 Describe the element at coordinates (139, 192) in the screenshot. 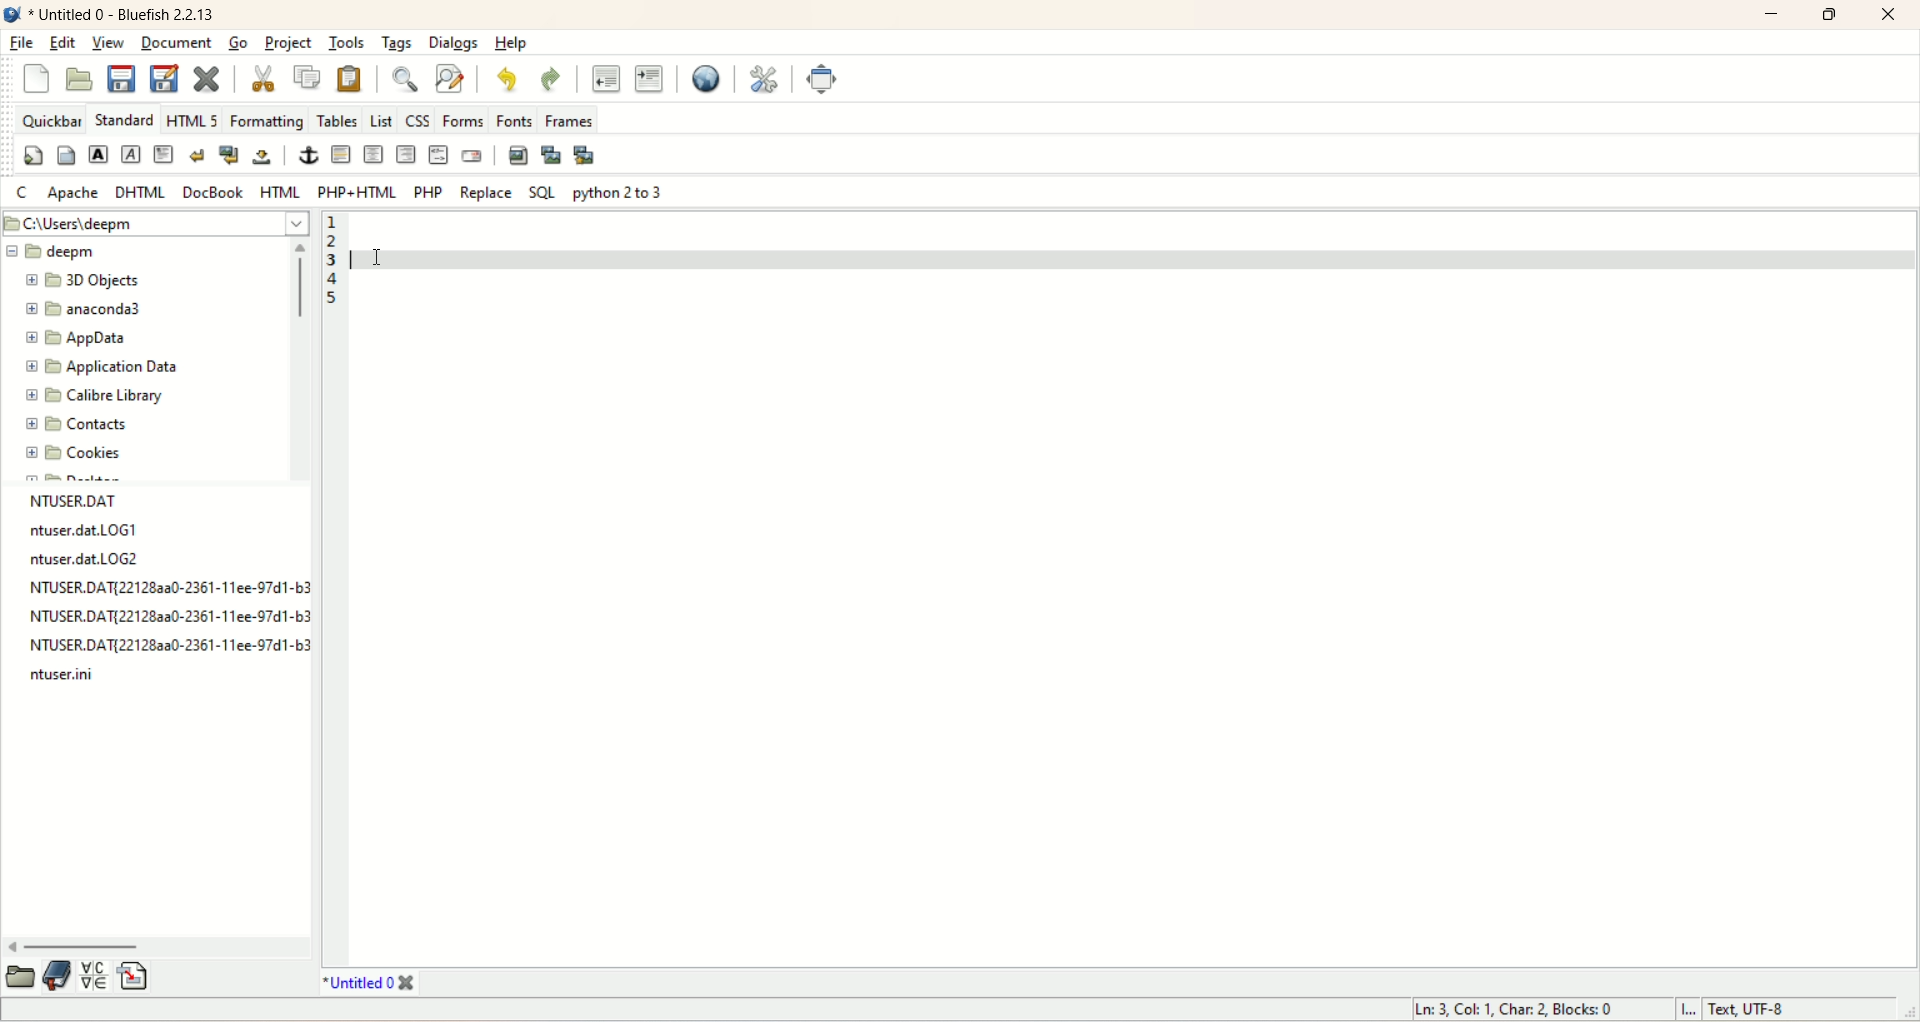

I see `DHTML` at that location.